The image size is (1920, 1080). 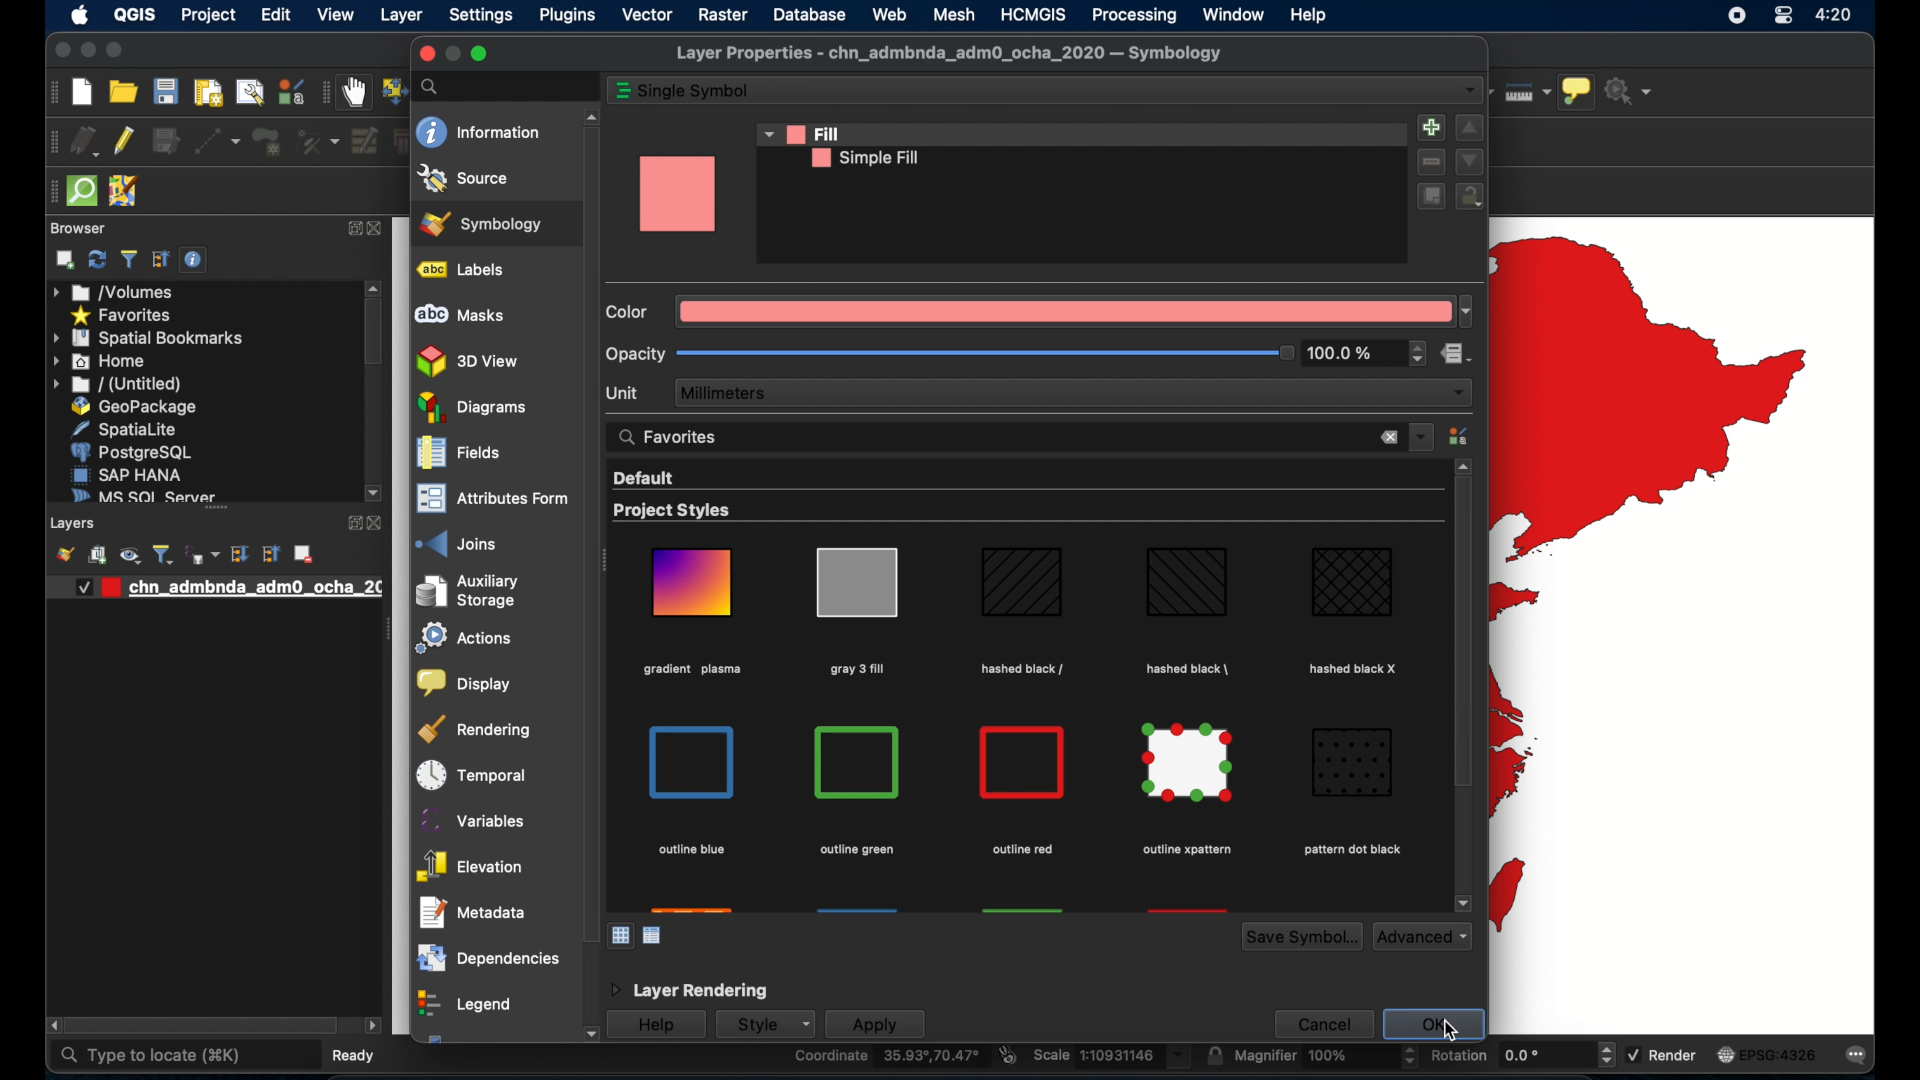 I want to click on search bar, so click(x=505, y=86).